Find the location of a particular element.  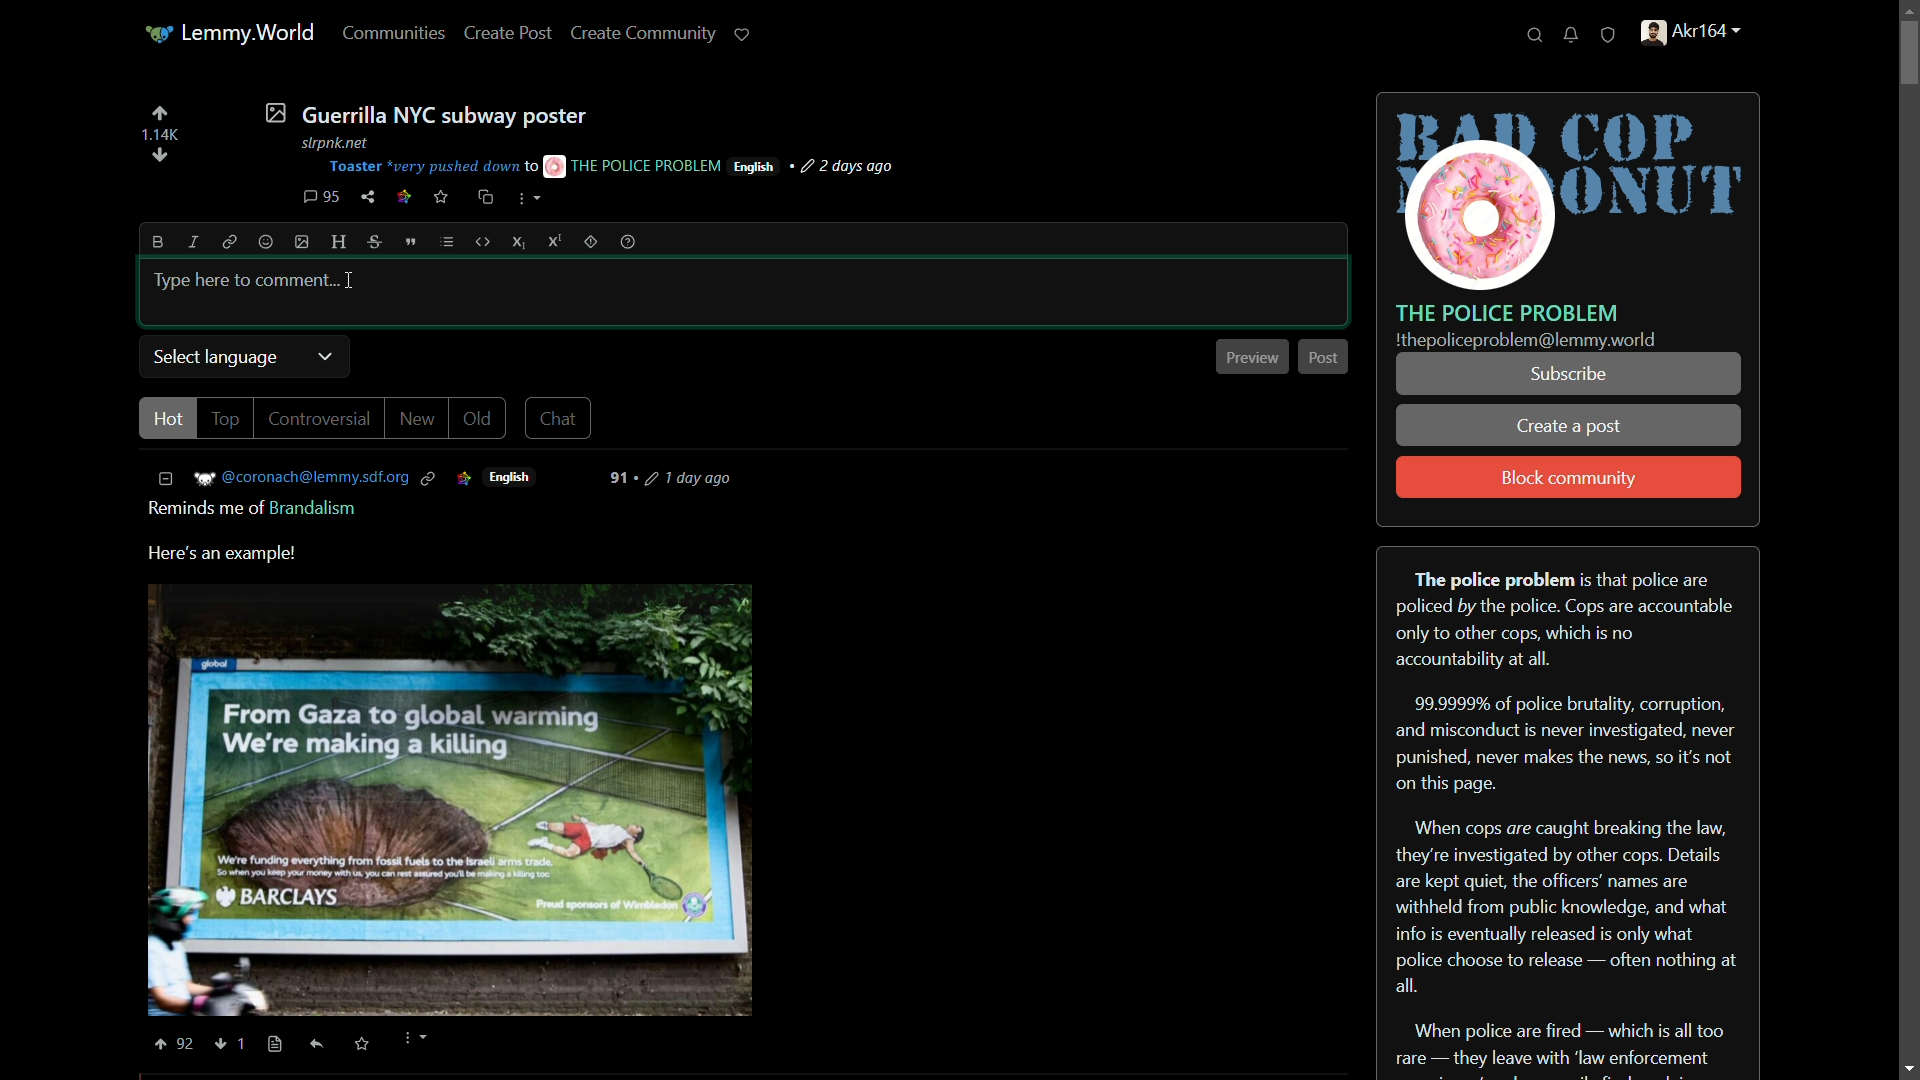

chat is located at coordinates (556, 420).